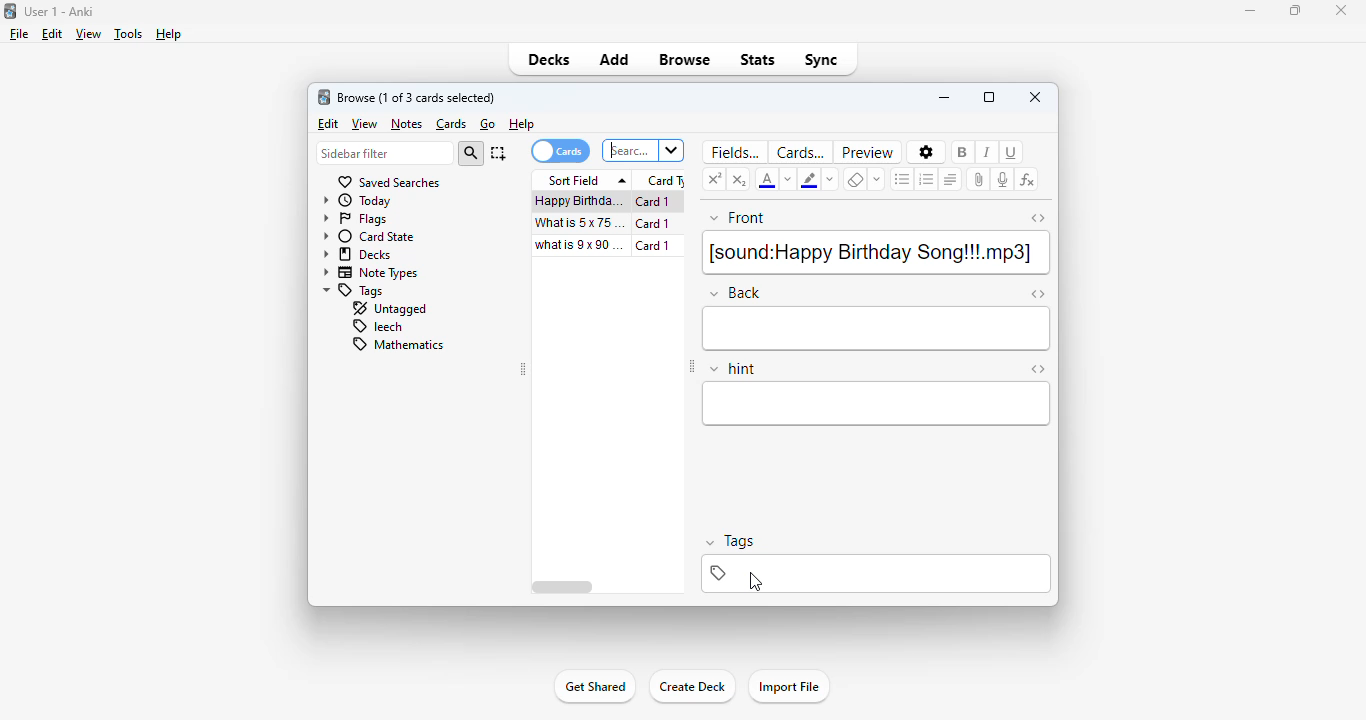 This screenshot has width=1366, height=720. What do you see at coordinates (692, 368) in the screenshot?
I see `toggle sidebar` at bounding box center [692, 368].